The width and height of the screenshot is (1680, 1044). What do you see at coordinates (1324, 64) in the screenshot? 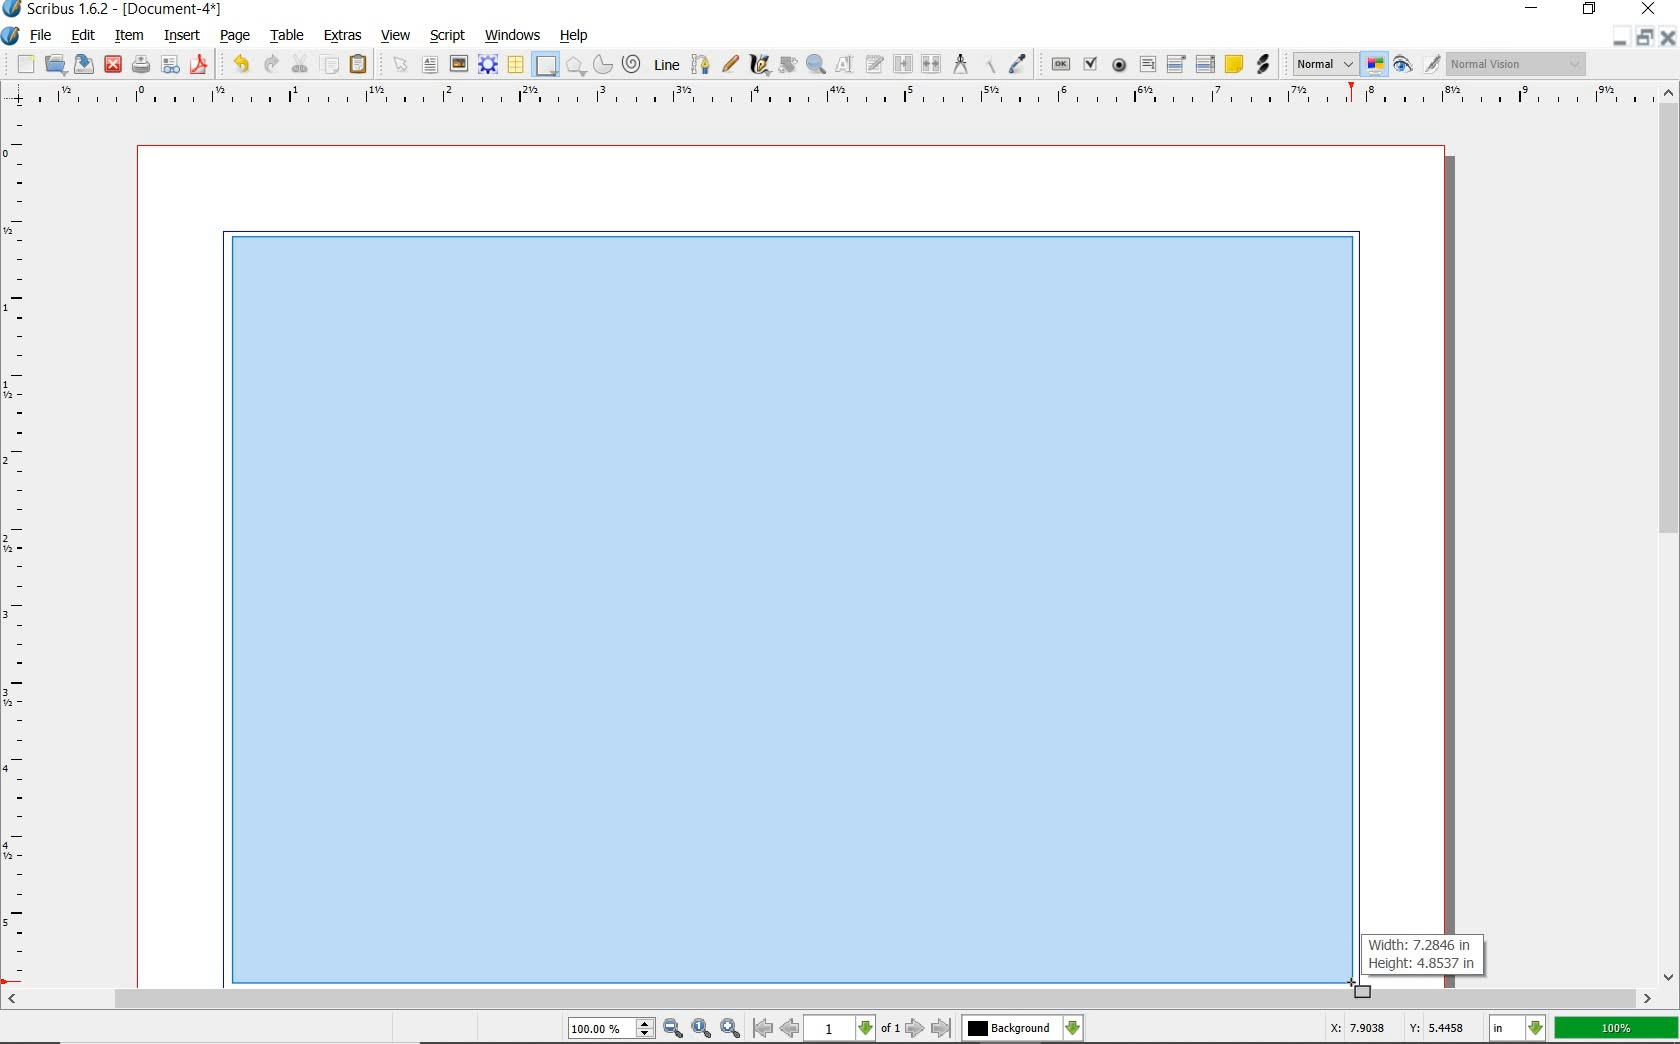
I see `Normal` at bounding box center [1324, 64].